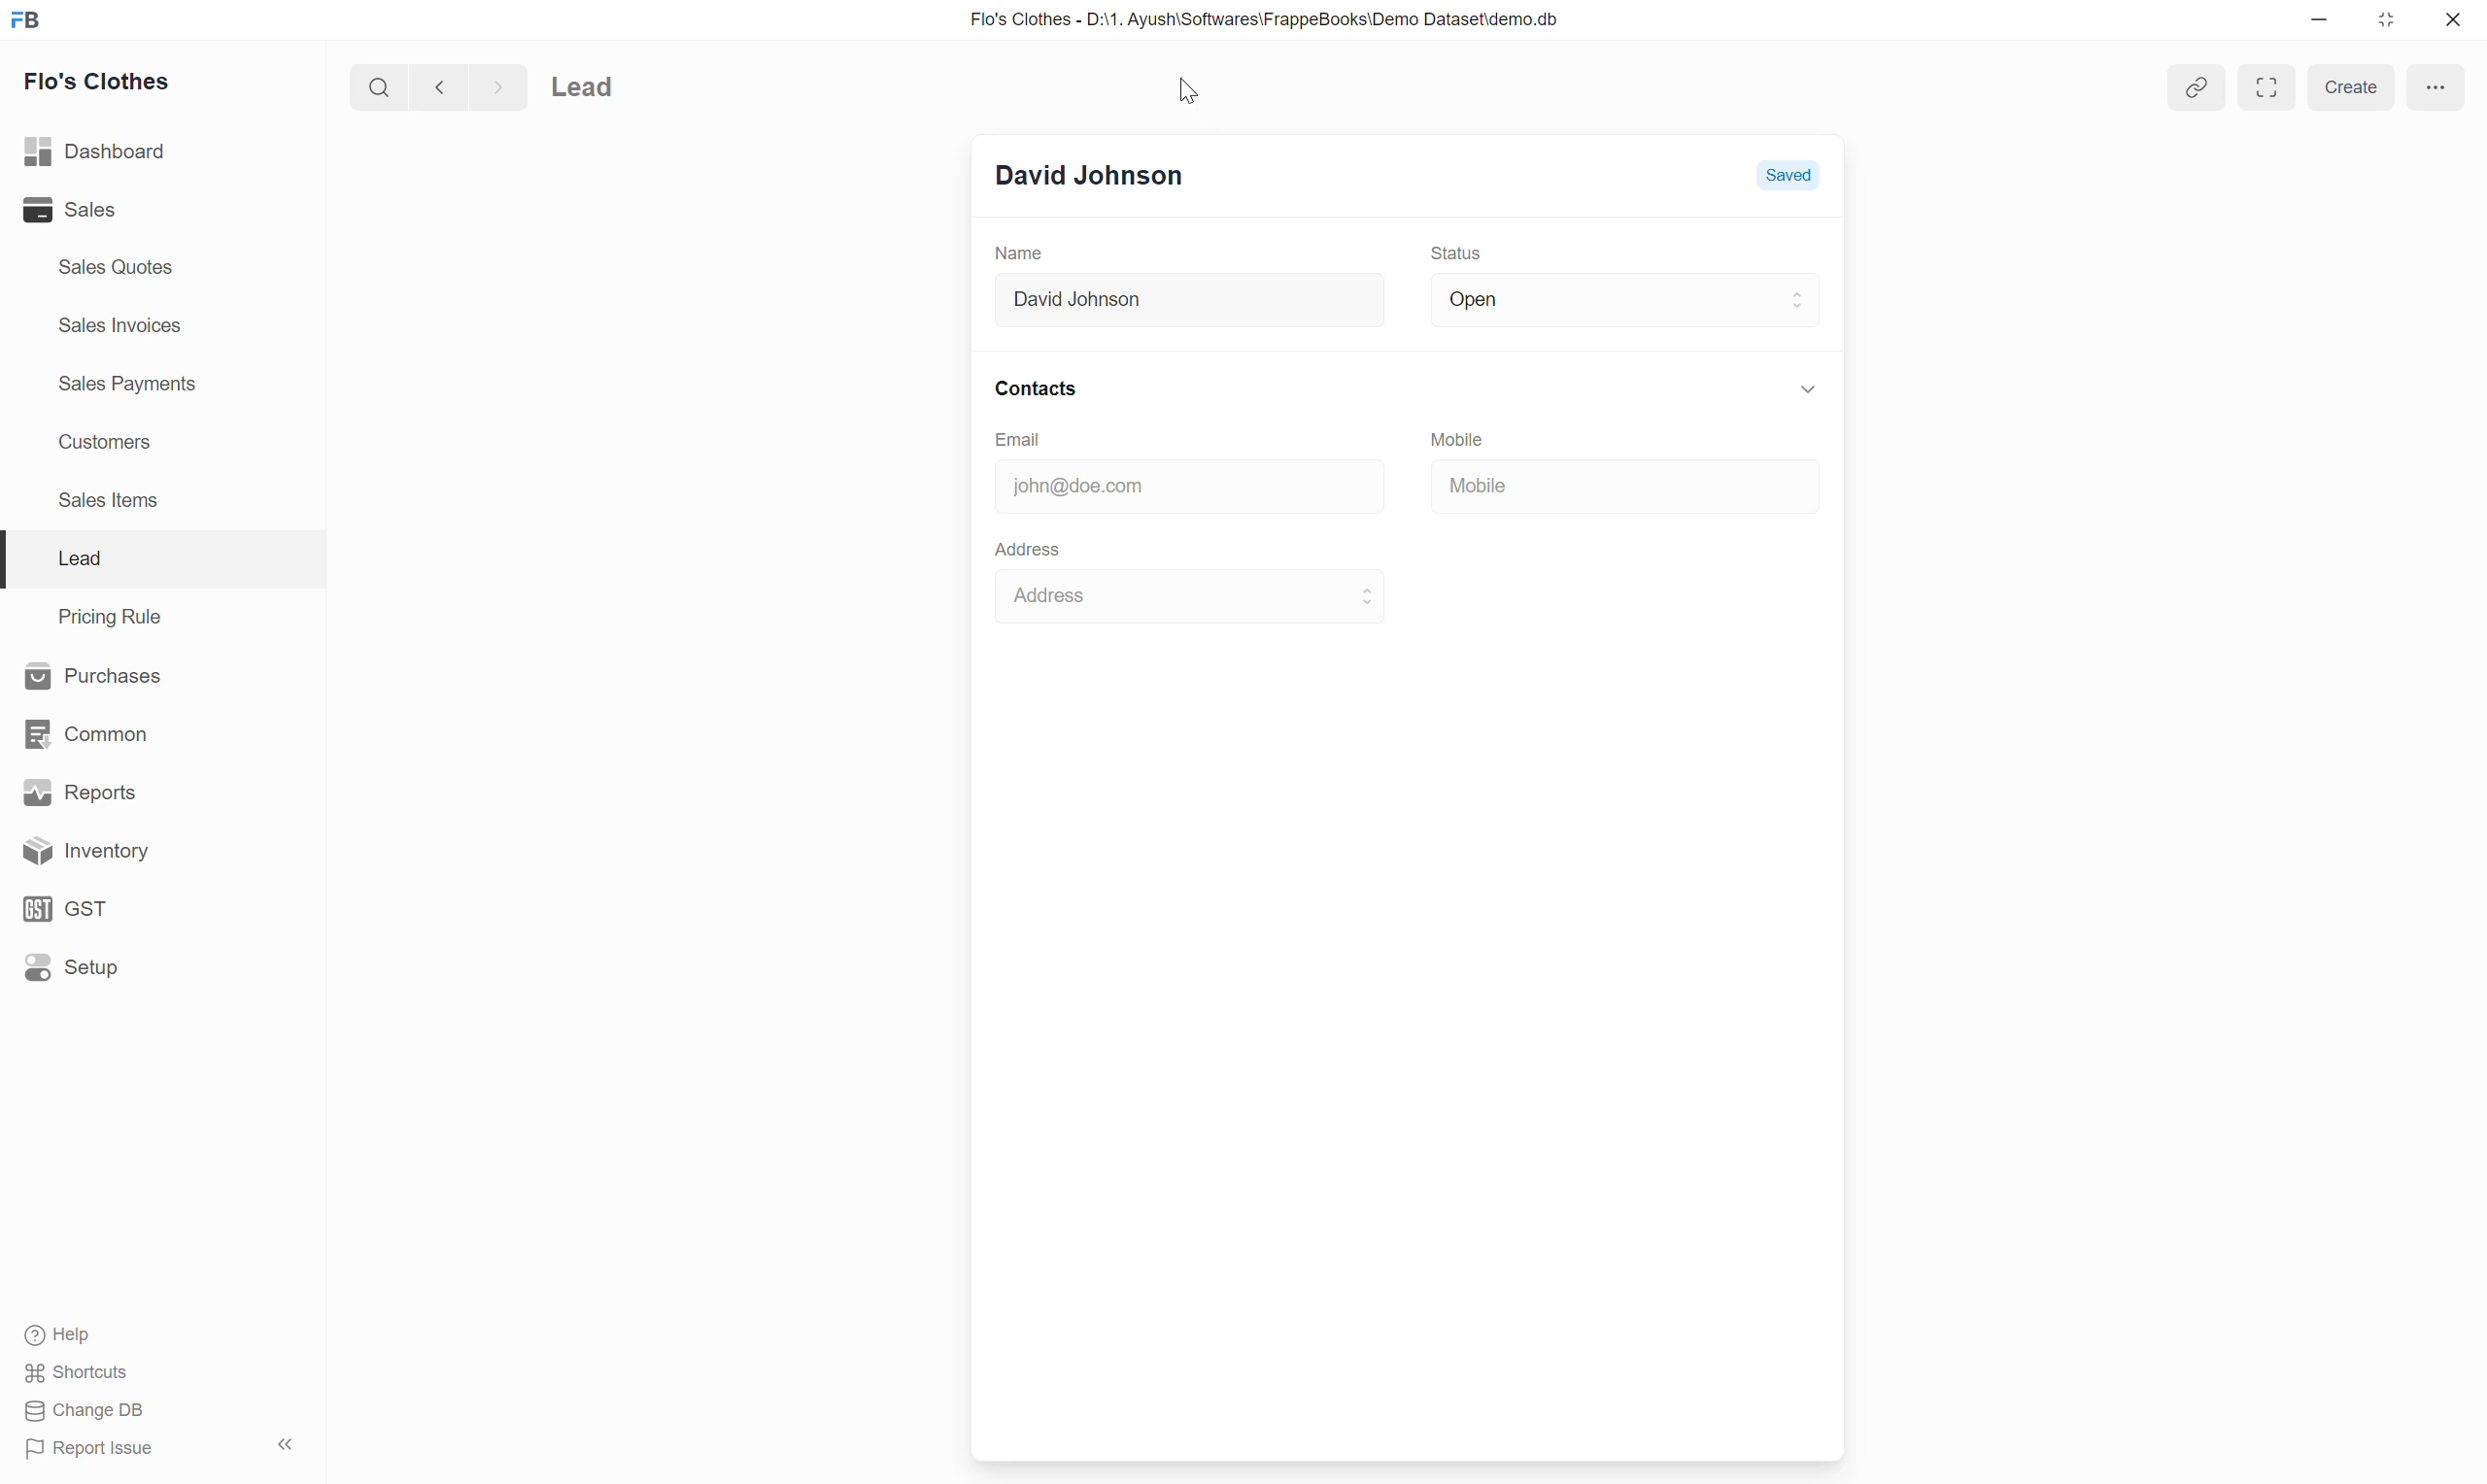  What do you see at coordinates (1184, 599) in the screenshot?
I see `Address ` at bounding box center [1184, 599].